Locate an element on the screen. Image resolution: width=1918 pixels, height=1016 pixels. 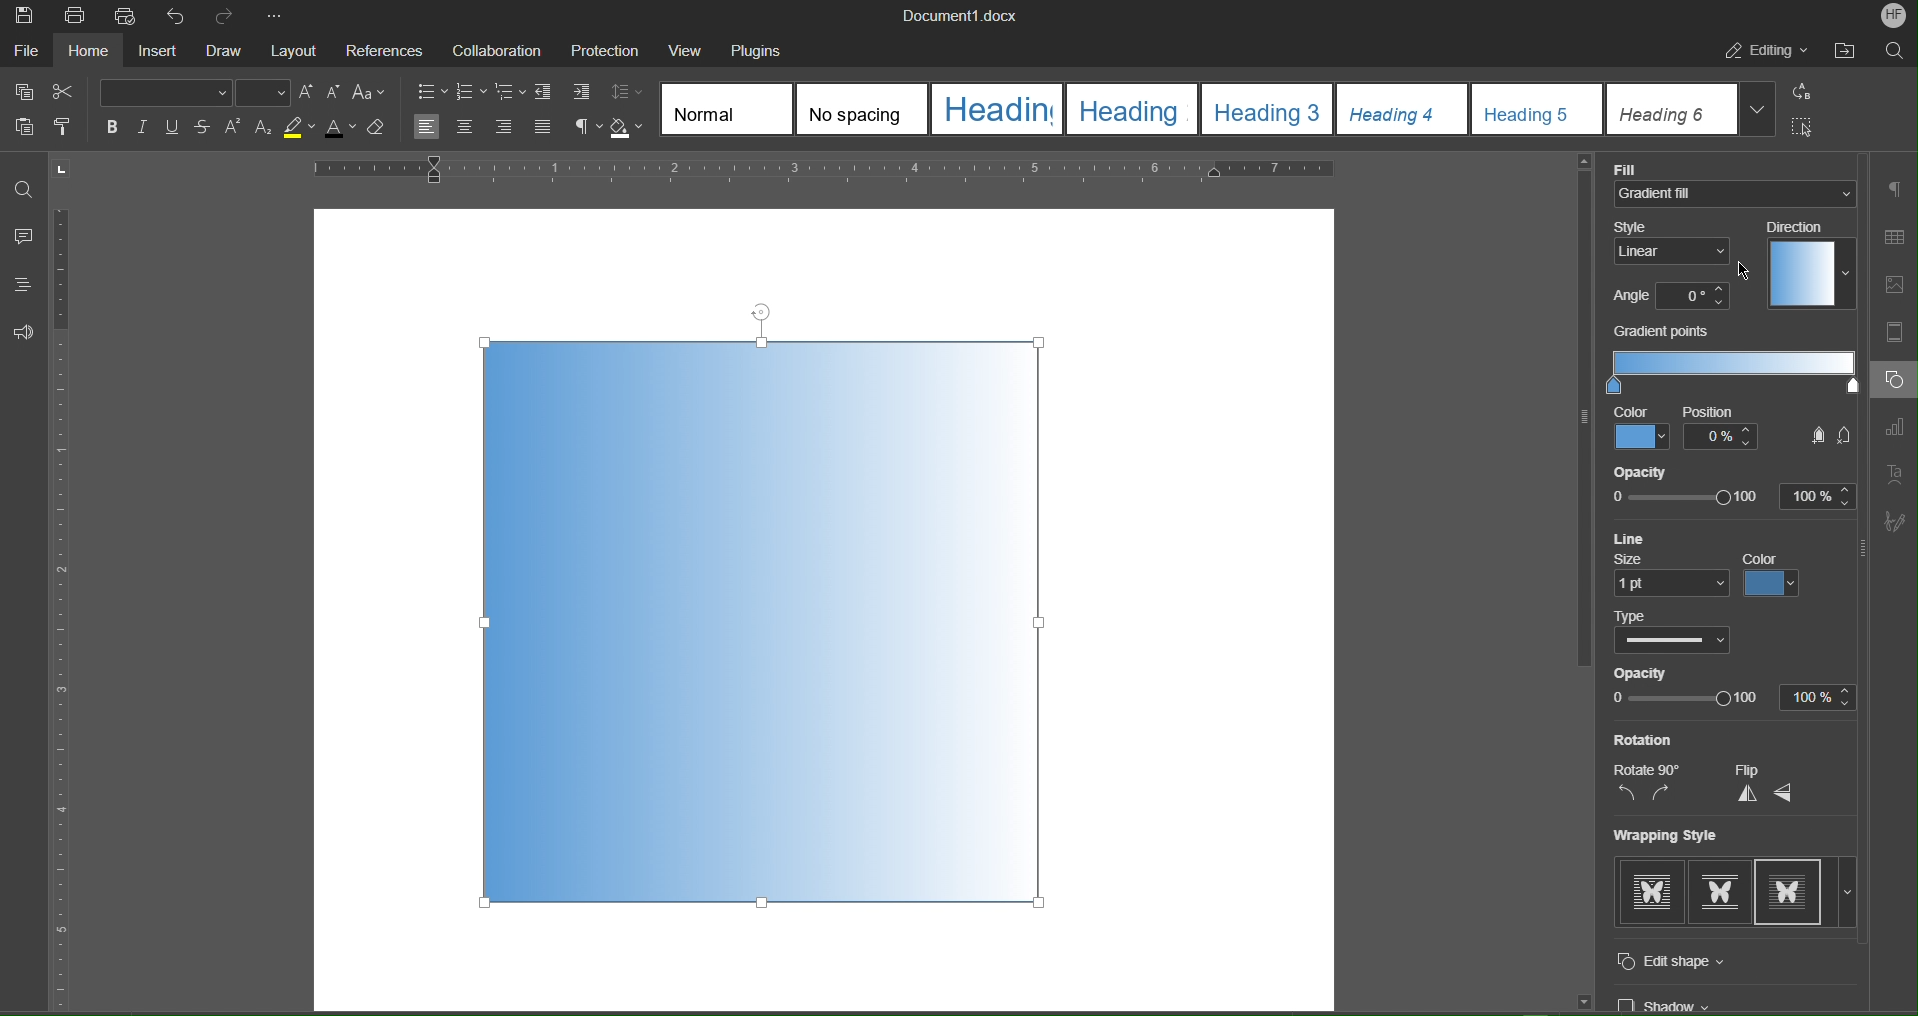
Heading 3 is located at coordinates (1267, 109).